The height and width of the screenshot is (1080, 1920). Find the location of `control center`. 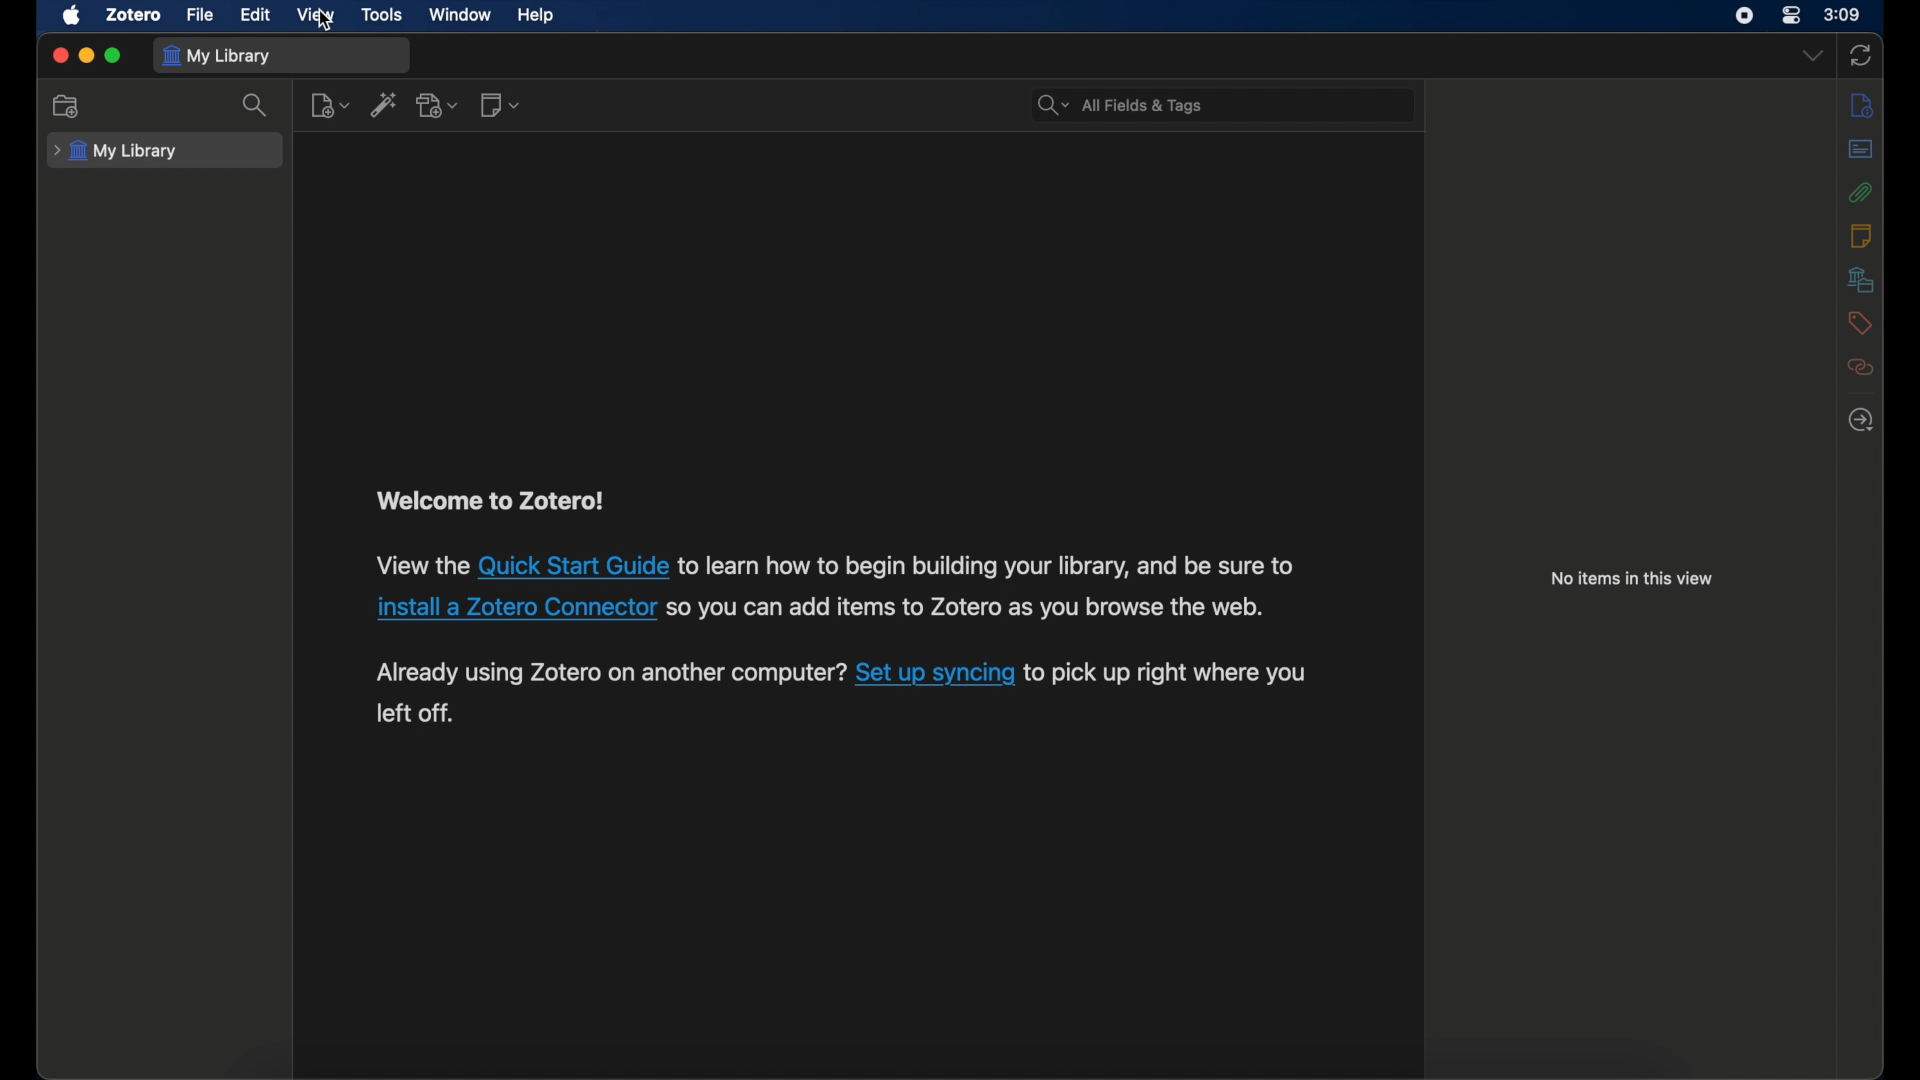

control center is located at coordinates (1792, 16).